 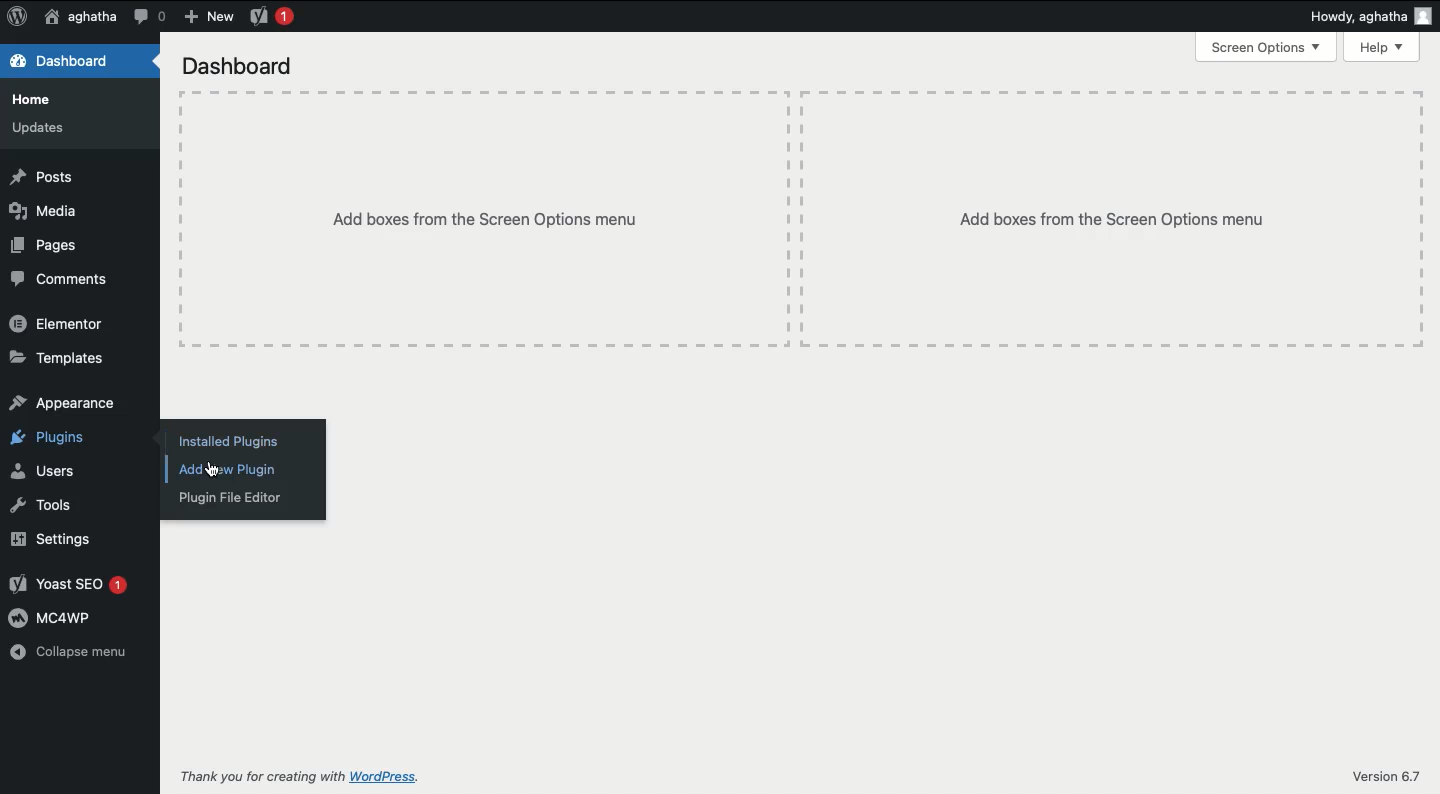 I want to click on Help, so click(x=1383, y=48).